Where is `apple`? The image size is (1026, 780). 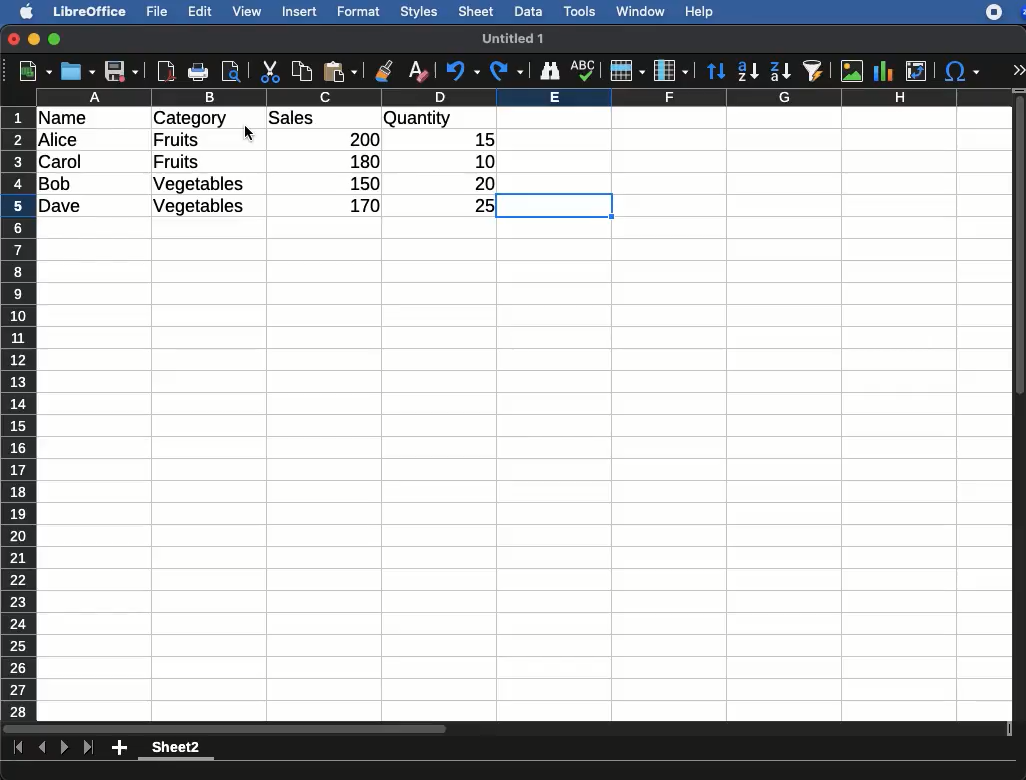 apple is located at coordinates (21, 10).